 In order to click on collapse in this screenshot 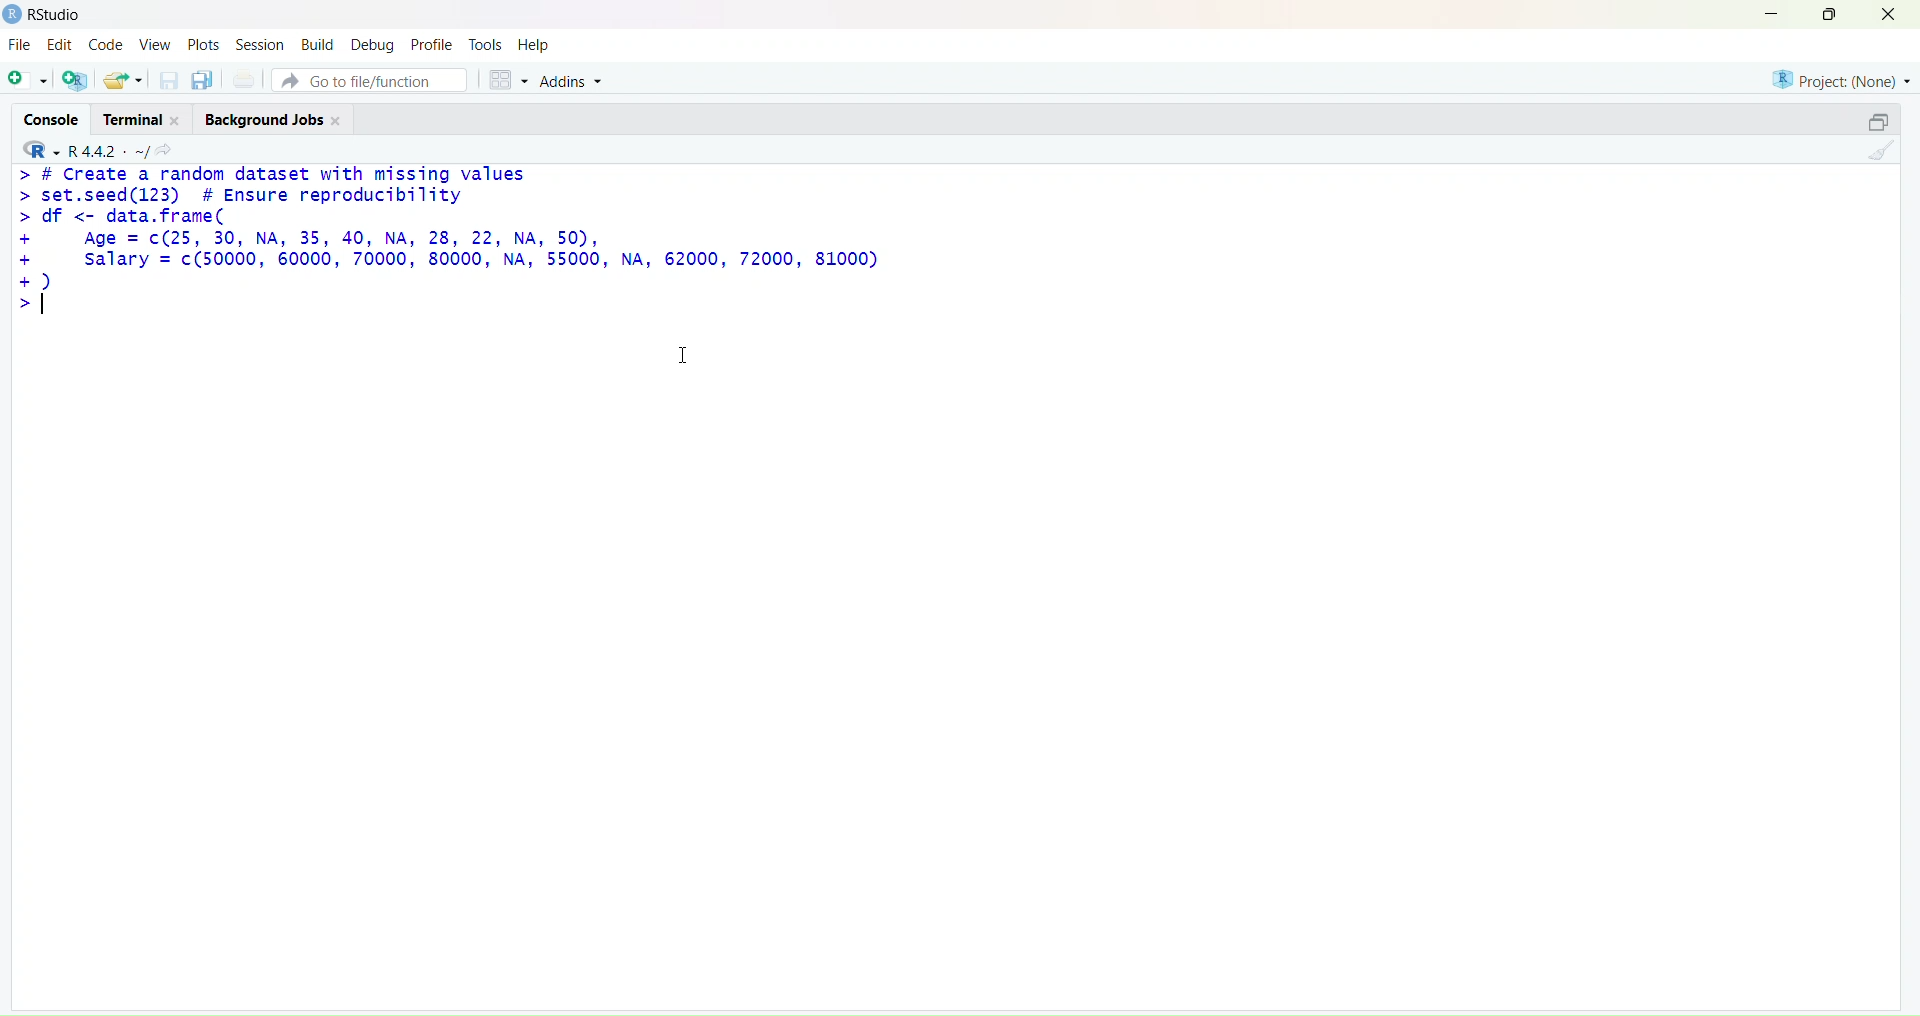, I will do `click(1881, 121)`.